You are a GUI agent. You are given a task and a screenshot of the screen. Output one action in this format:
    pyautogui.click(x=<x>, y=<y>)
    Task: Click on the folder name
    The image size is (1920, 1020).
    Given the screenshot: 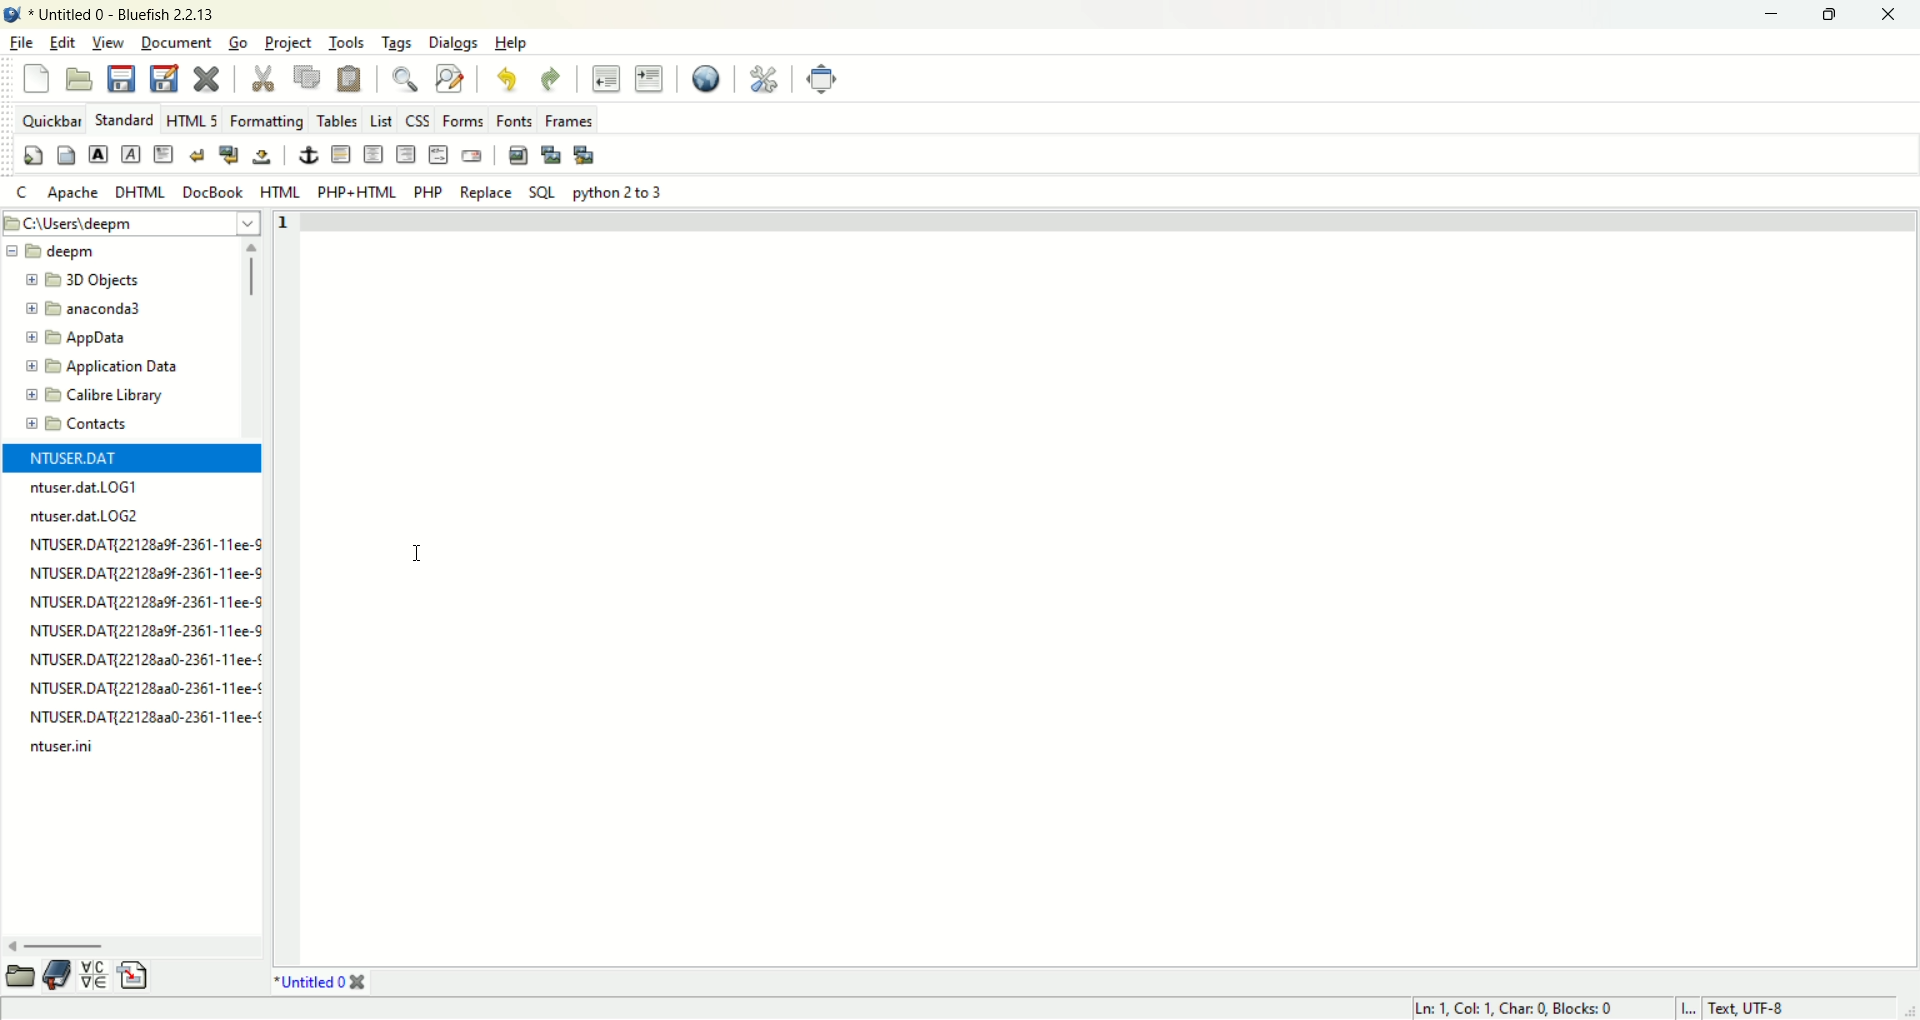 What is the action you would take?
    pyautogui.click(x=109, y=310)
    